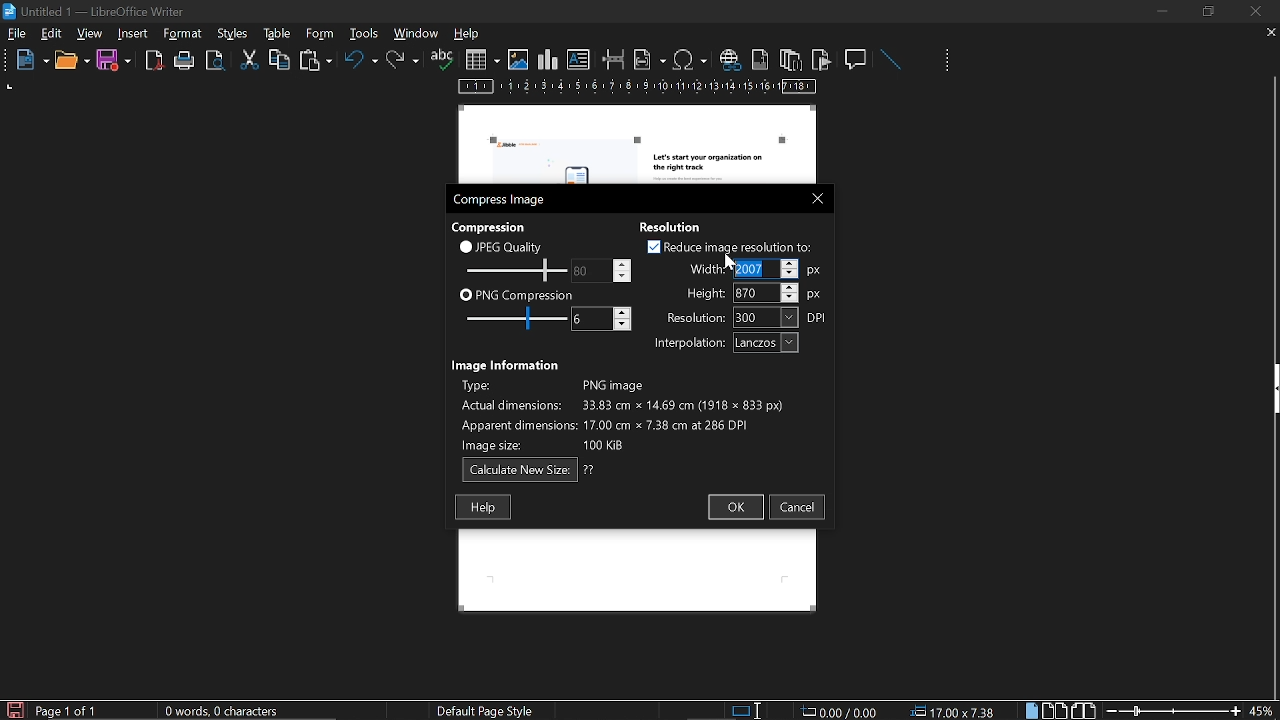 Image resolution: width=1280 pixels, height=720 pixels. What do you see at coordinates (1254, 11) in the screenshot?
I see `close` at bounding box center [1254, 11].